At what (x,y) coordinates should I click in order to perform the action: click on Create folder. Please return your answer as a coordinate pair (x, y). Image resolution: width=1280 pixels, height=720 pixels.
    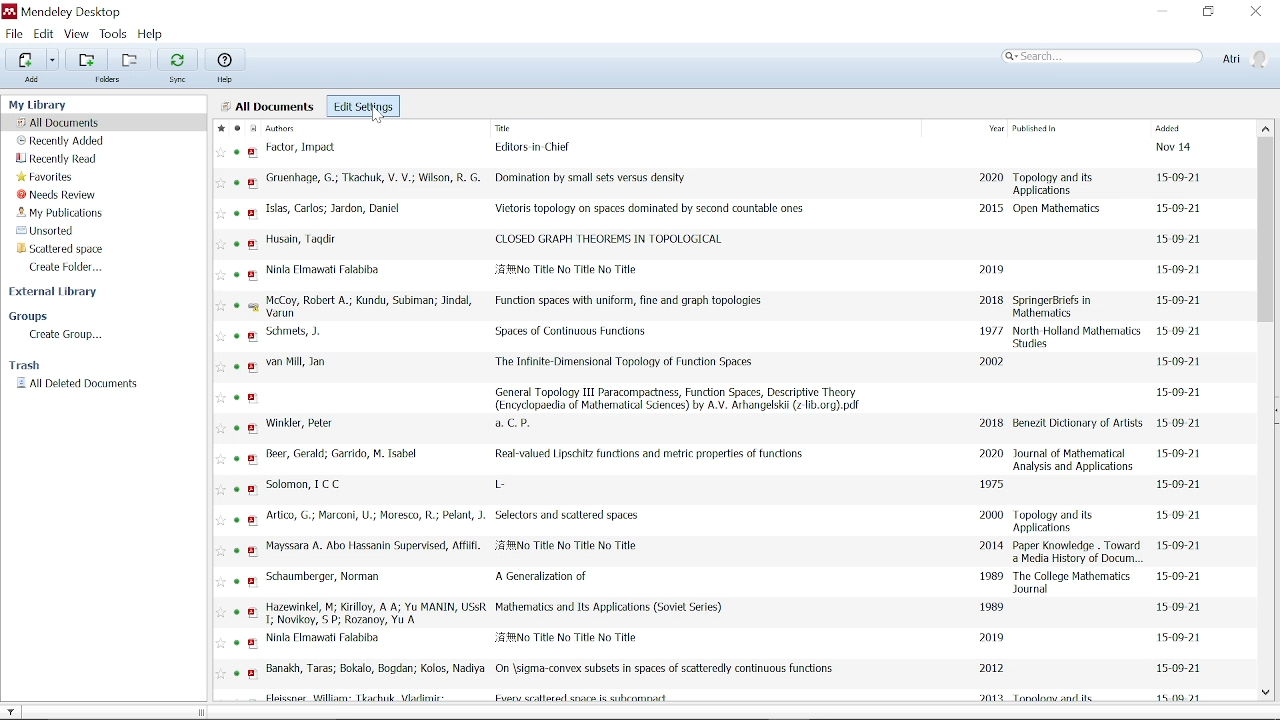
    Looking at the image, I should click on (68, 268).